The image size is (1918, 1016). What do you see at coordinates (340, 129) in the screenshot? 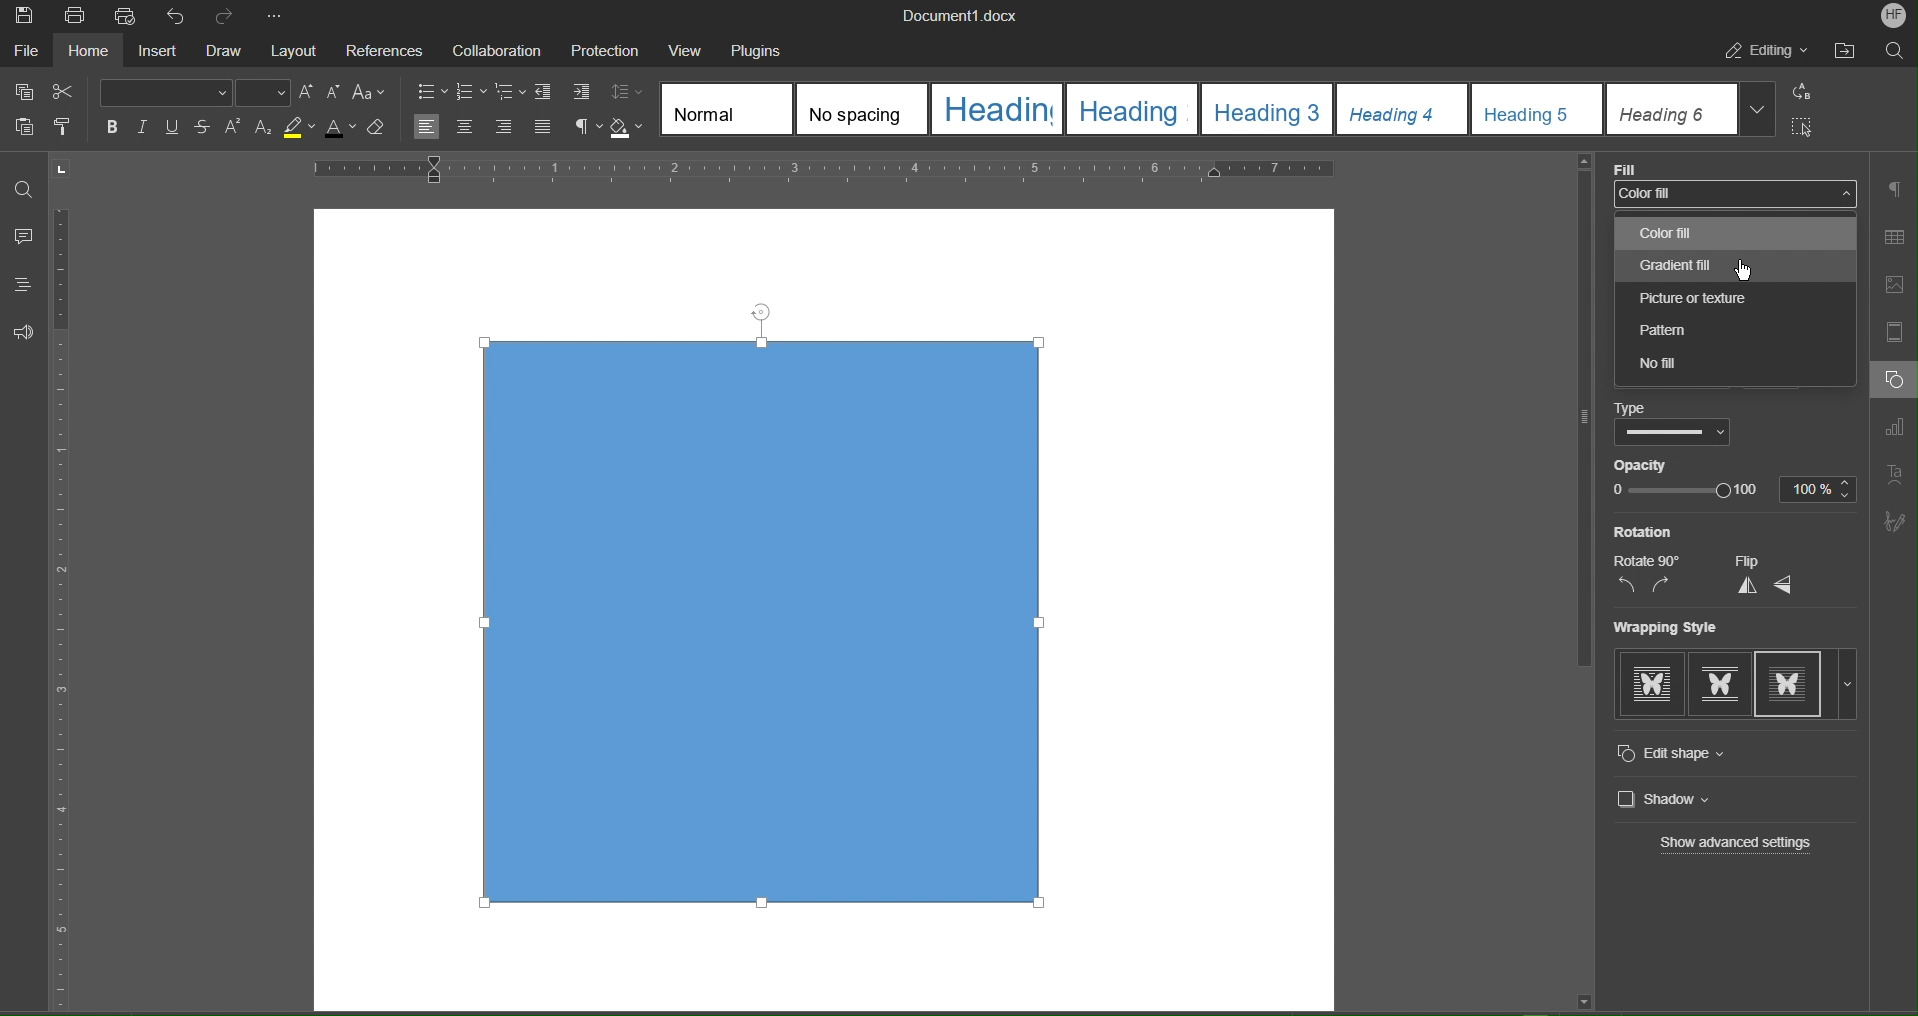
I see `Text Color` at bounding box center [340, 129].